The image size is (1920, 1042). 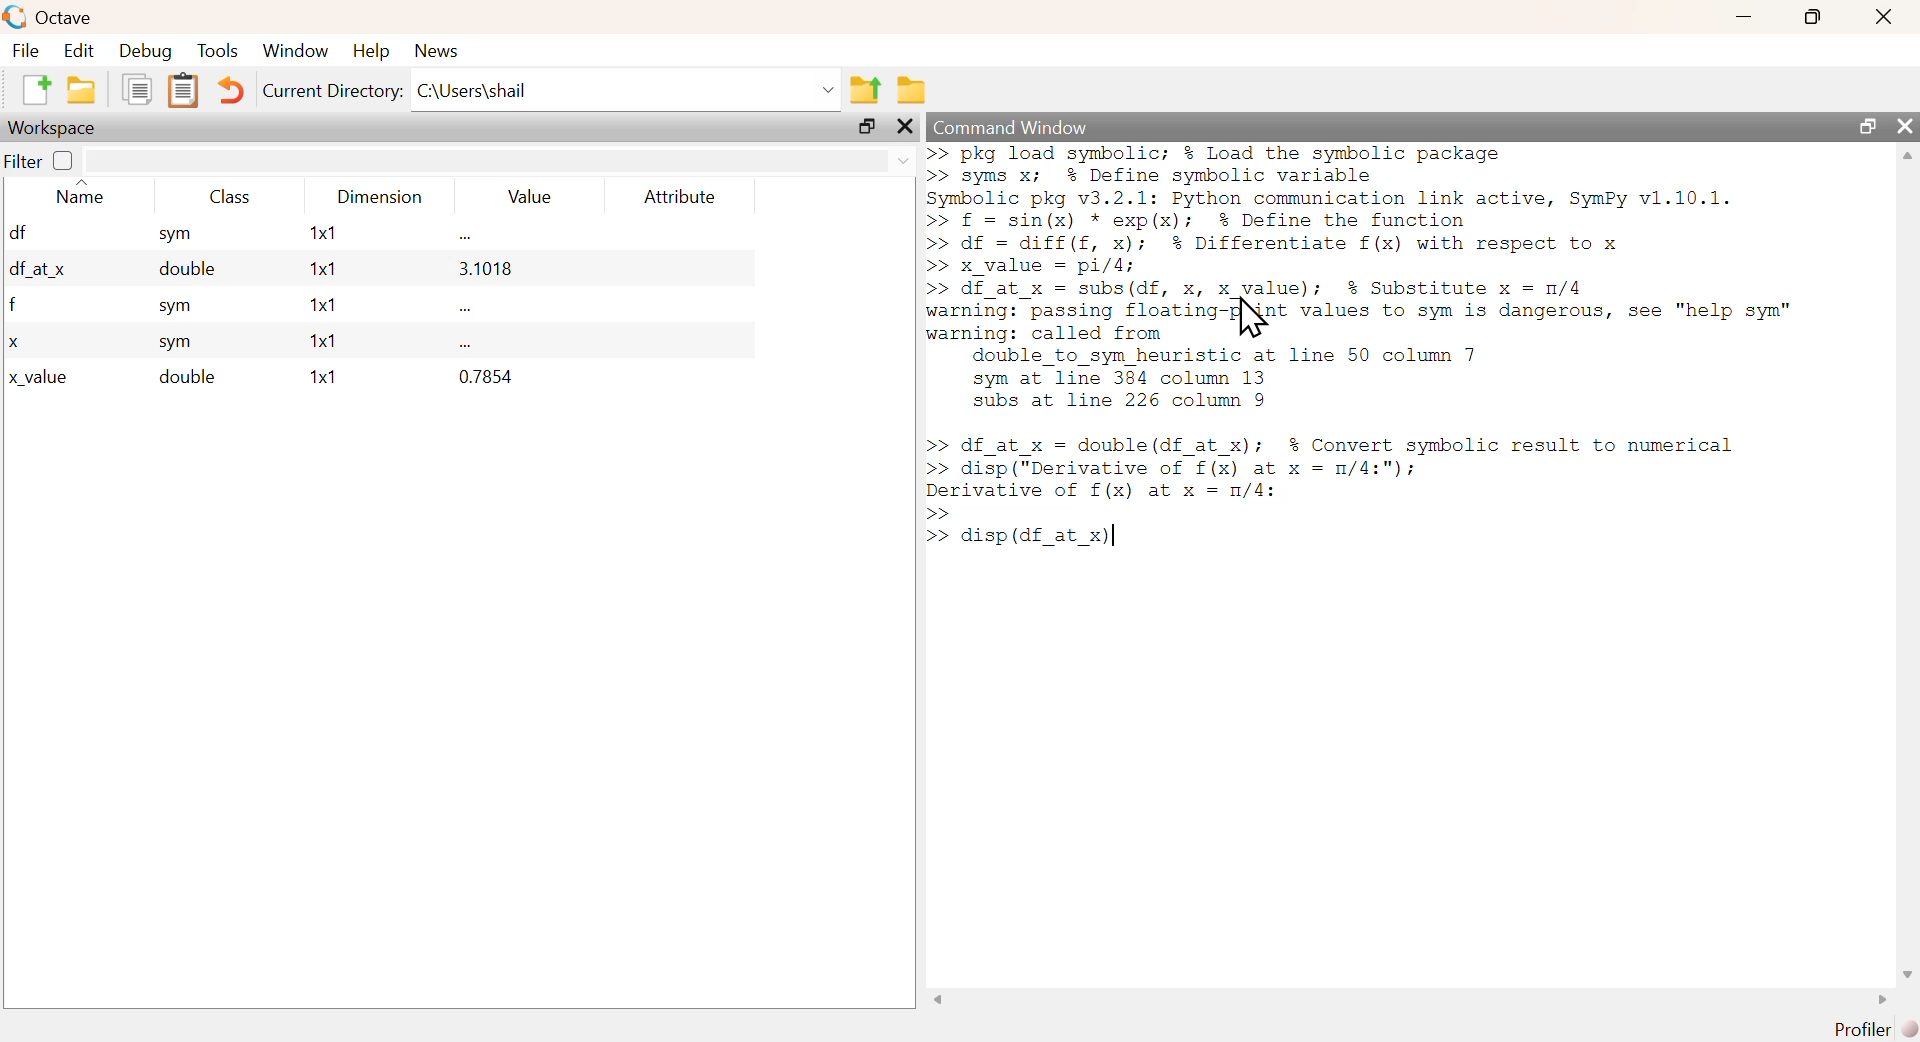 What do you see at coordinates (318, 342) in the screenshot?
I see `1x1` at bounding box center [318, 342].